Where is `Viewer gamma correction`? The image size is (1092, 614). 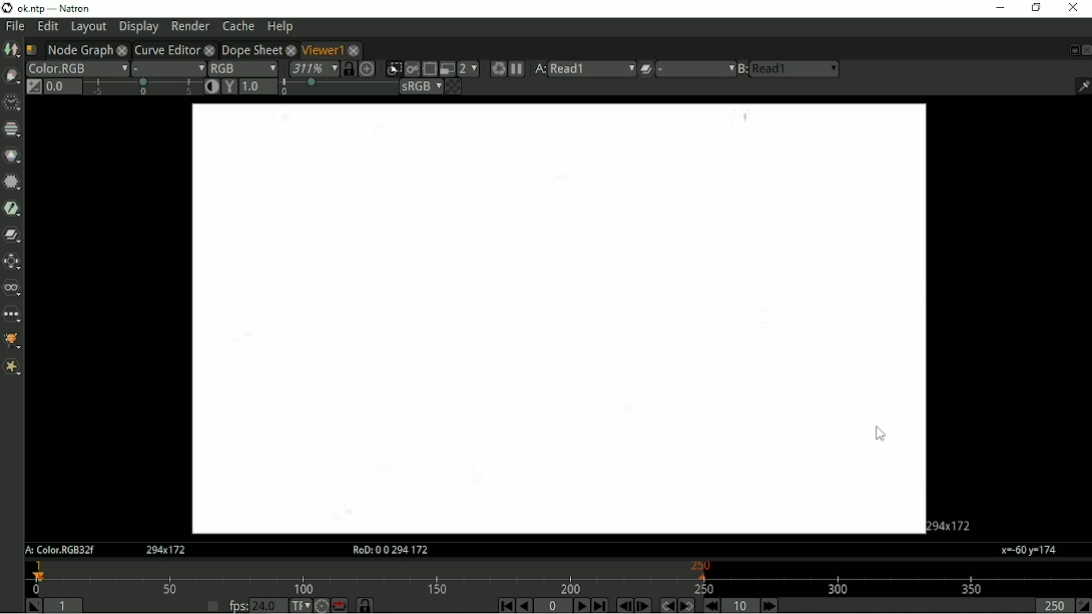
Viewer gamma correction is located at coordinates (229, 87).